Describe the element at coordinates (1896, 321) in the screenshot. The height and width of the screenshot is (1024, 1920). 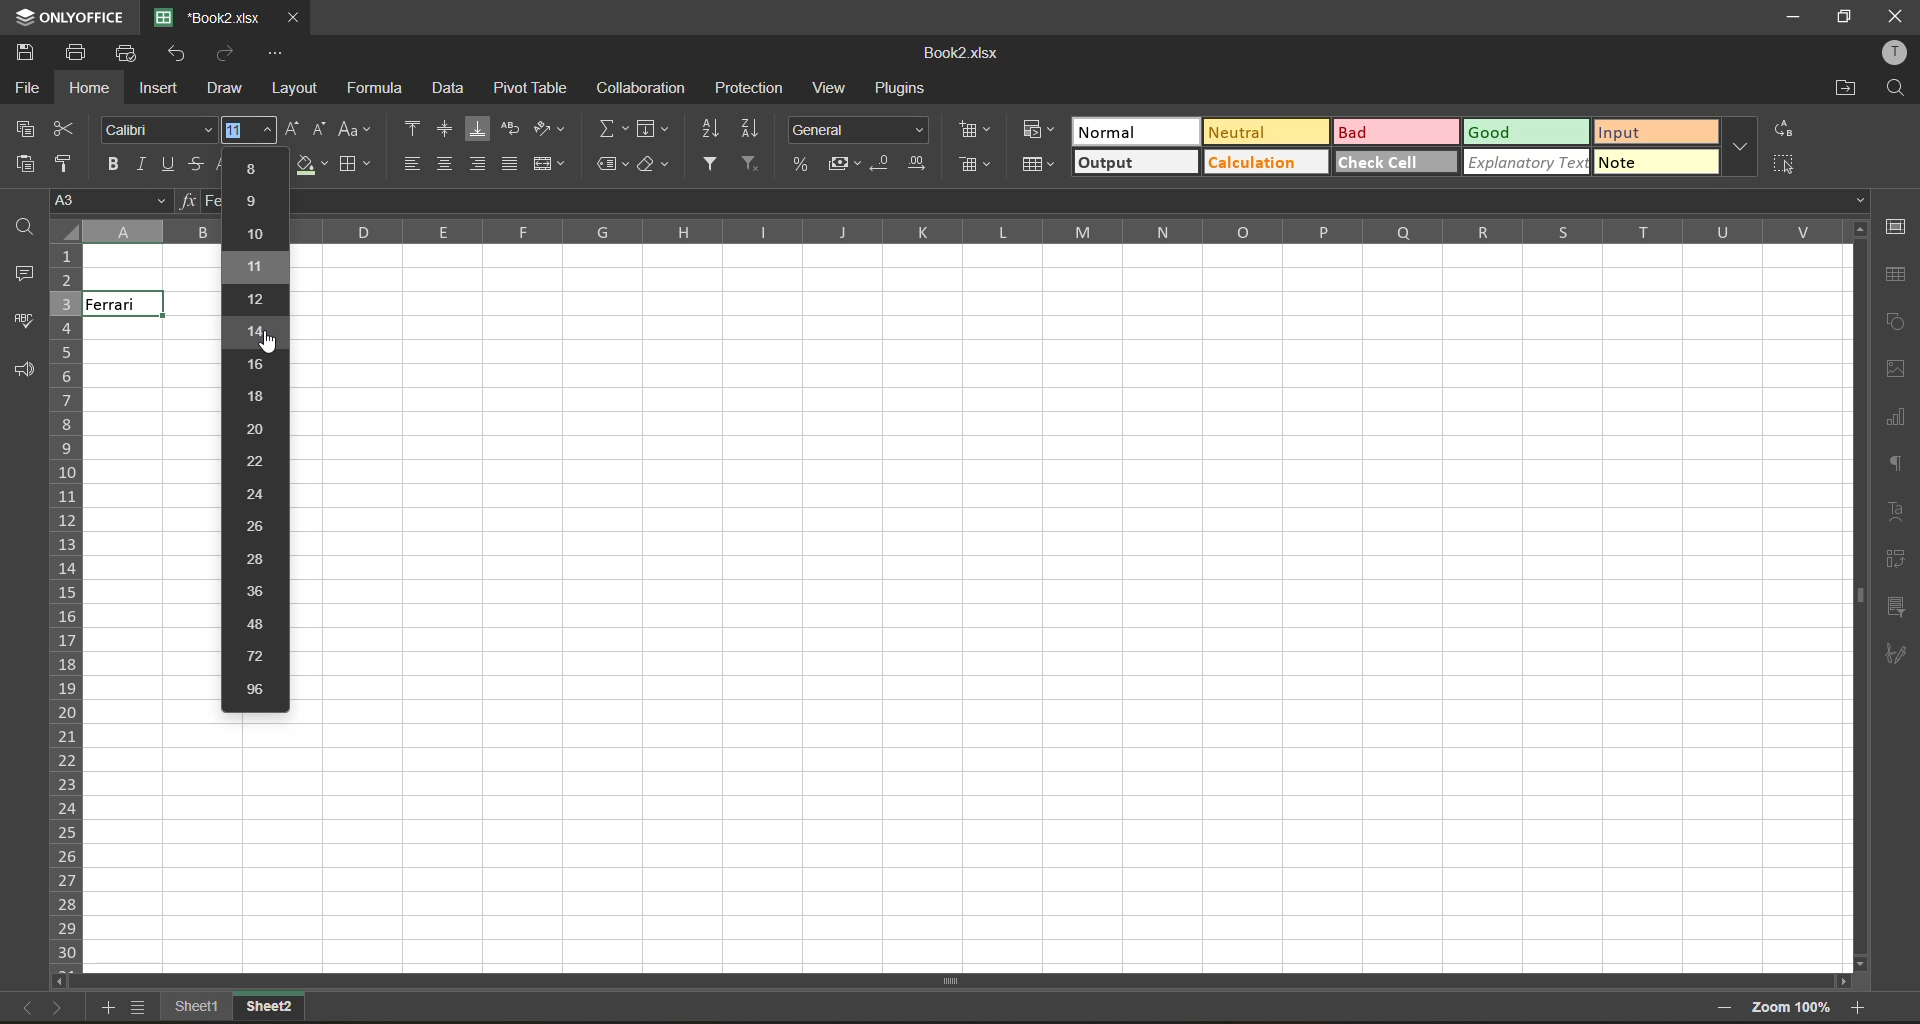
I see `shapes` at that location.